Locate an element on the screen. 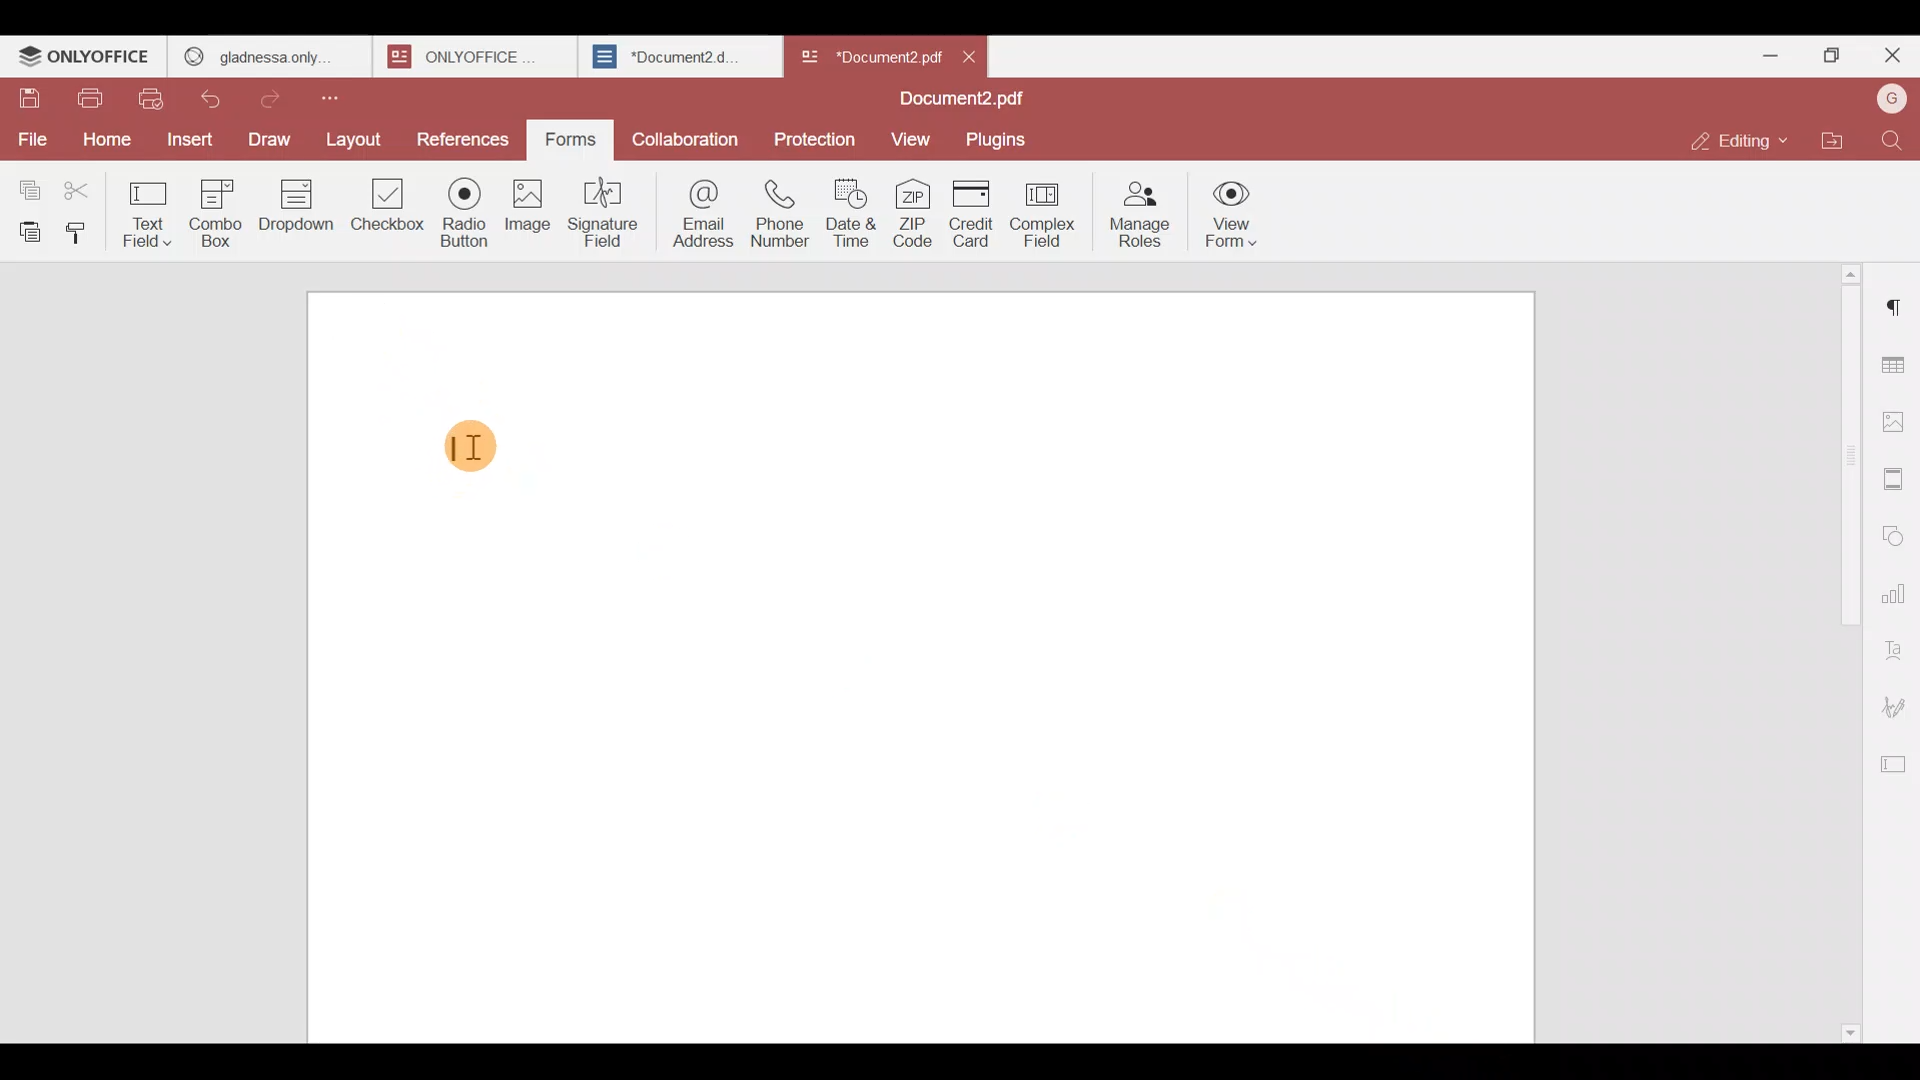  Customize quick access toolbar is located at coordinates (349, 96).